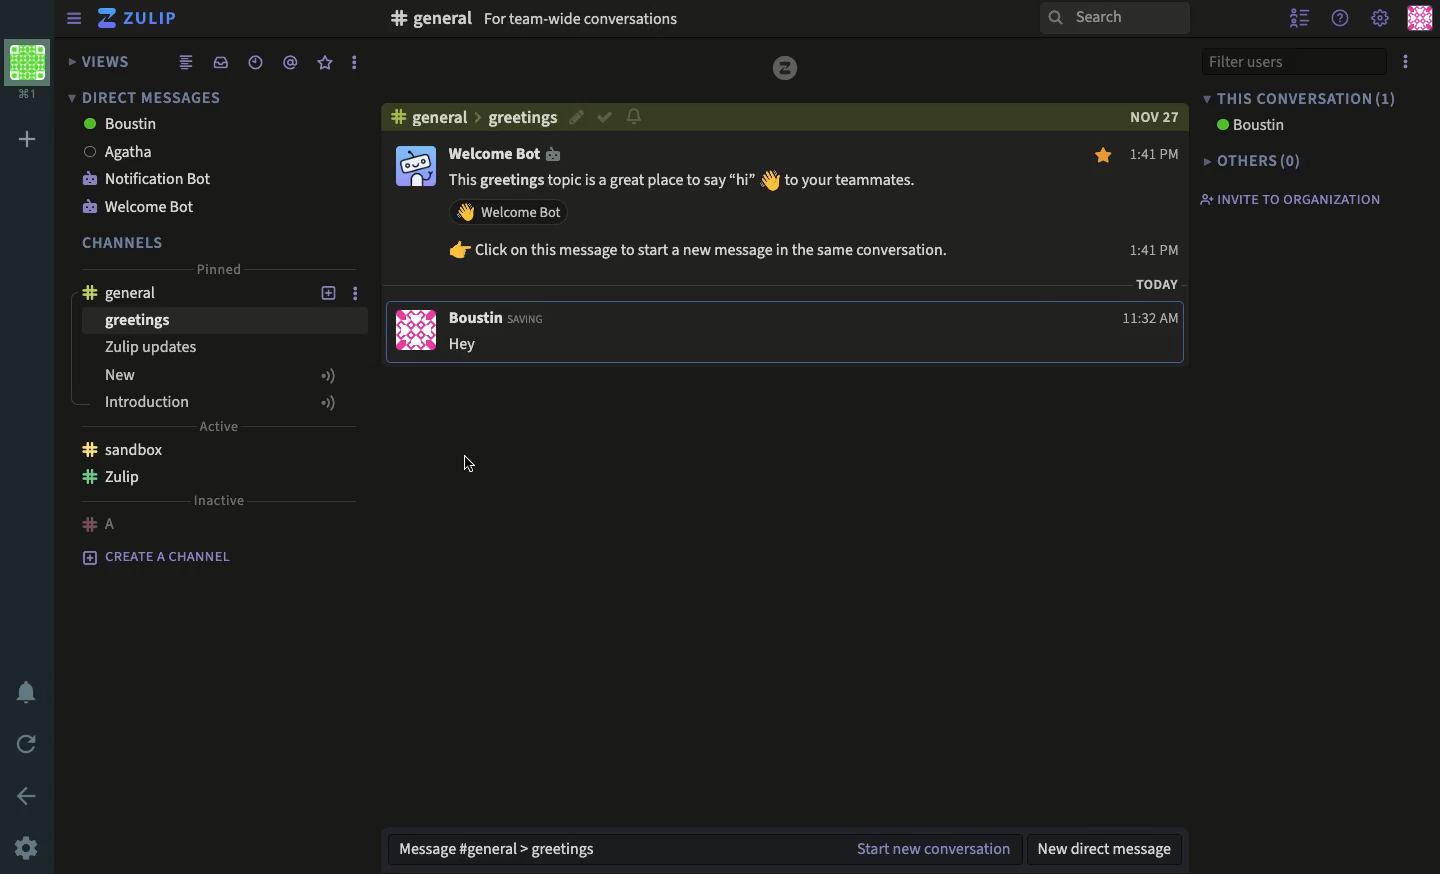 This screenshot has height=874, width=1440. I want to click on inbox, so click(220, 62).